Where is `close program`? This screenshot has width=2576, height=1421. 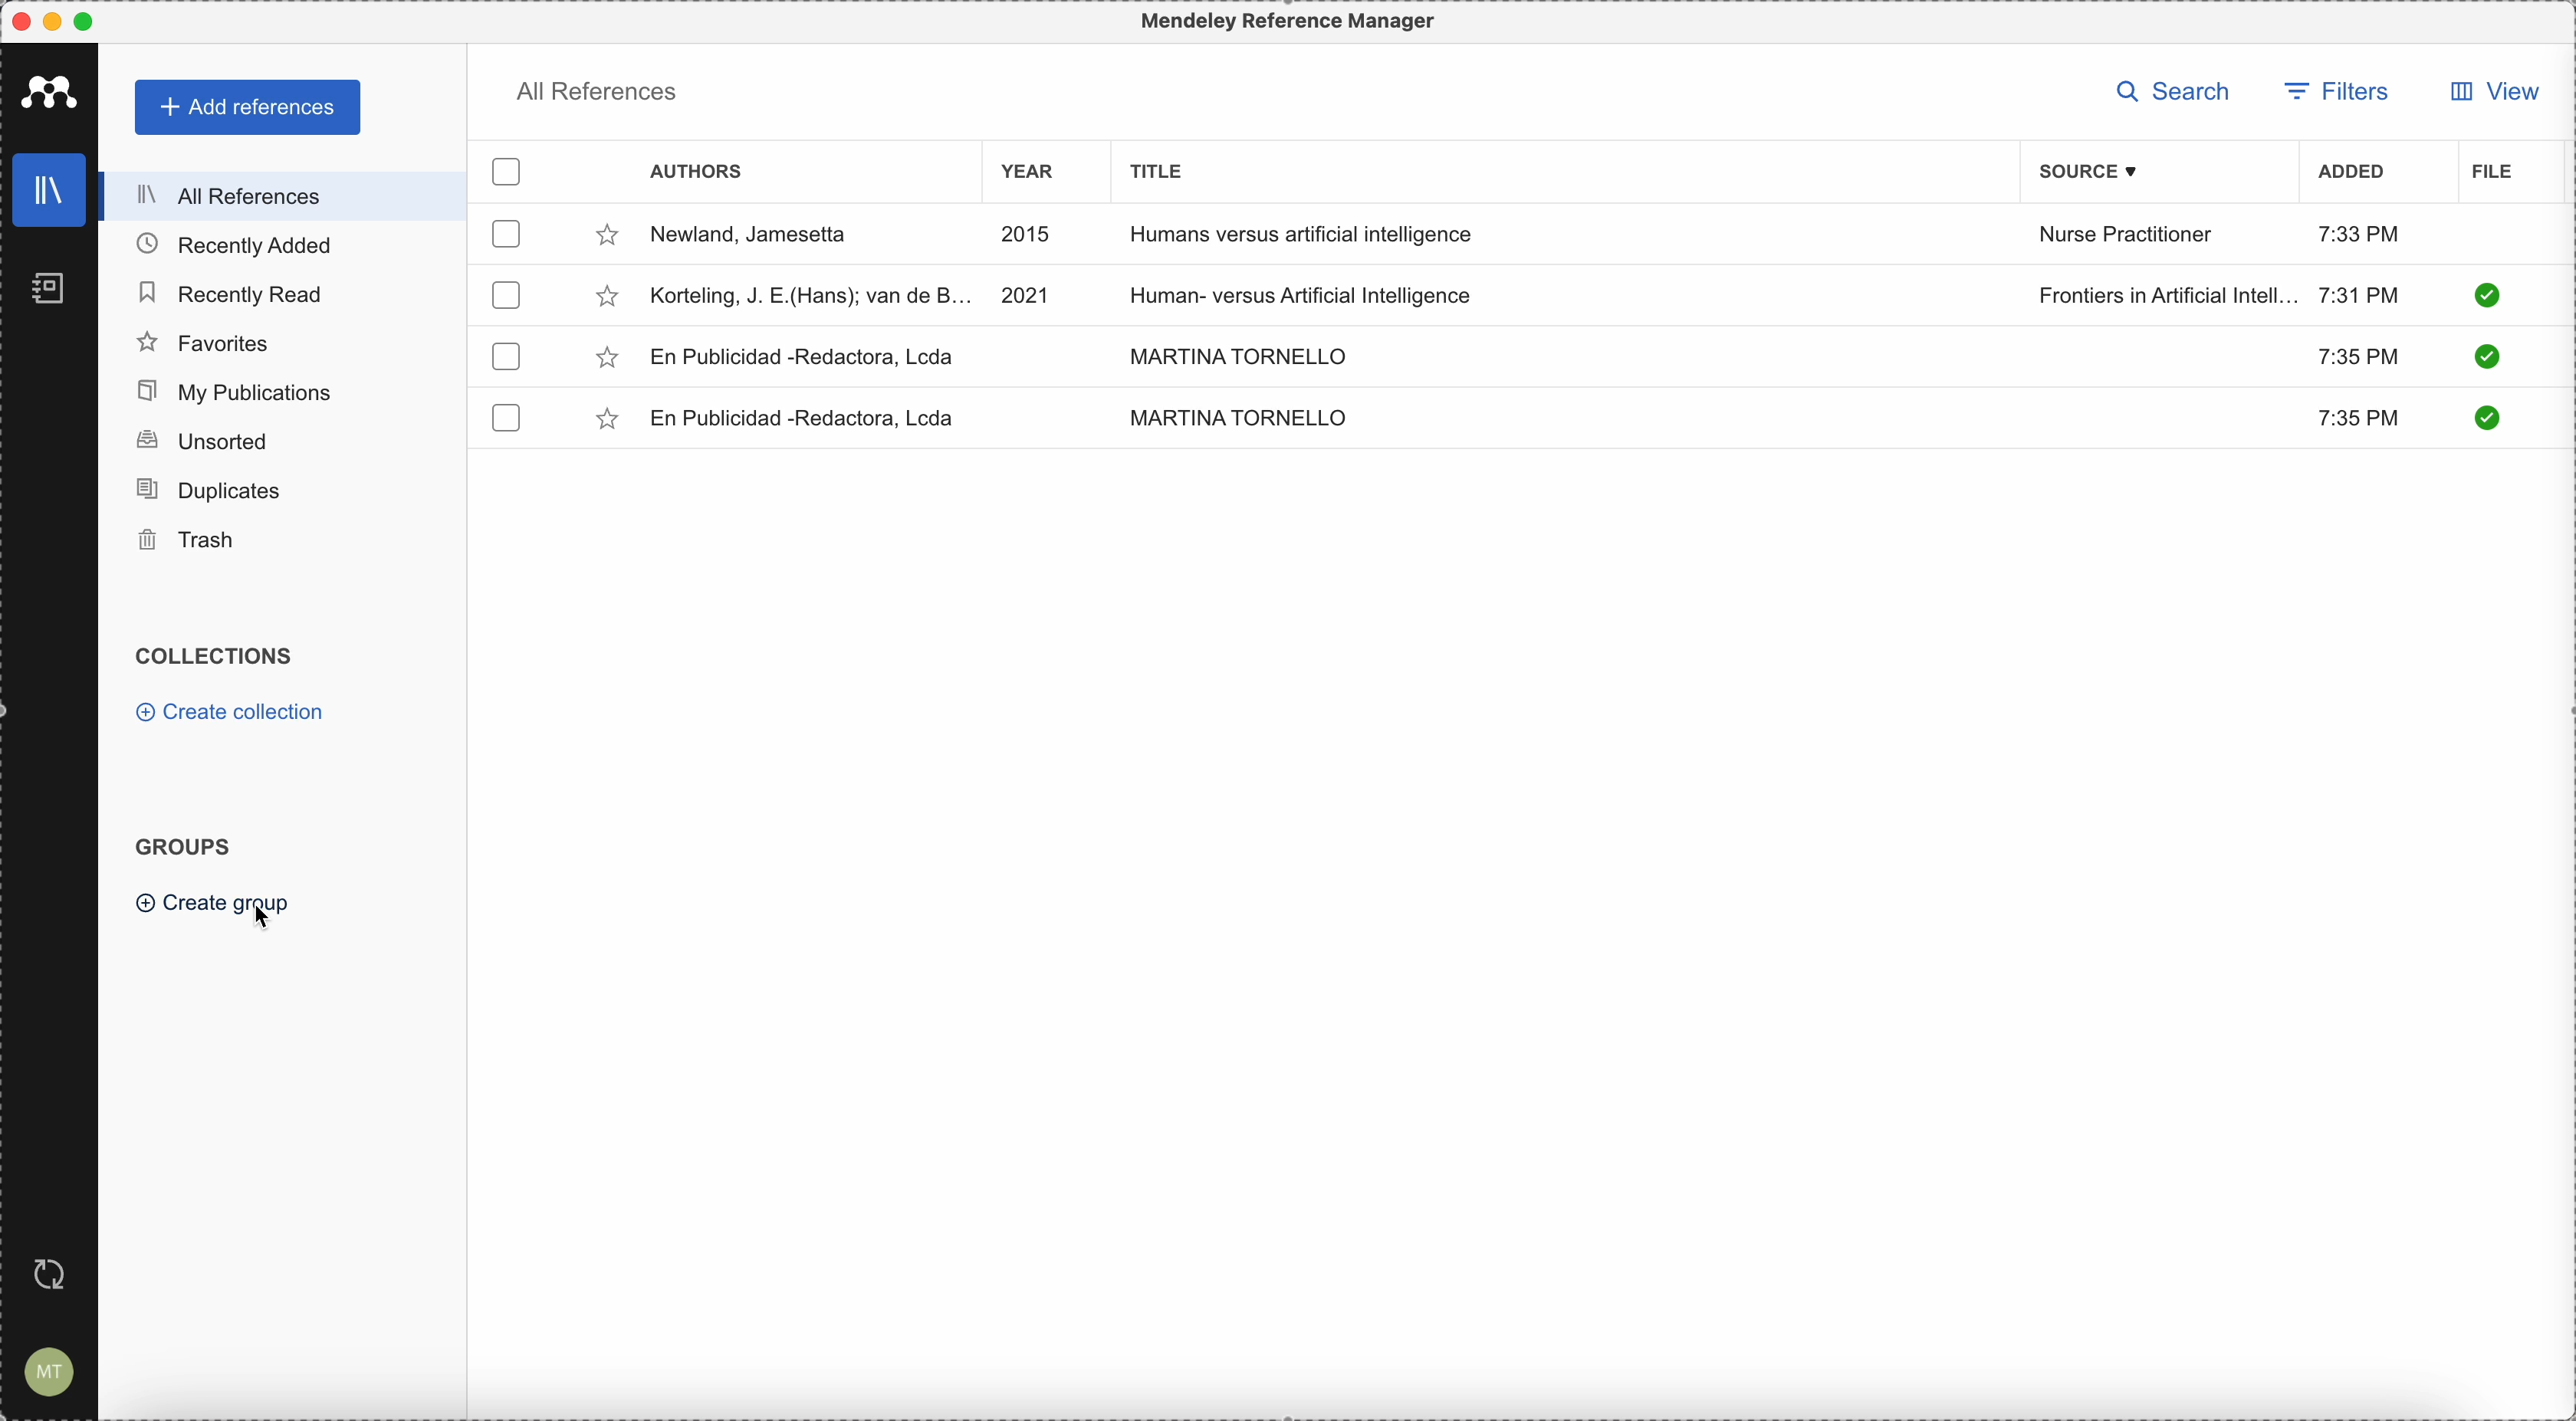 close program is located at coordinates (21, 22).